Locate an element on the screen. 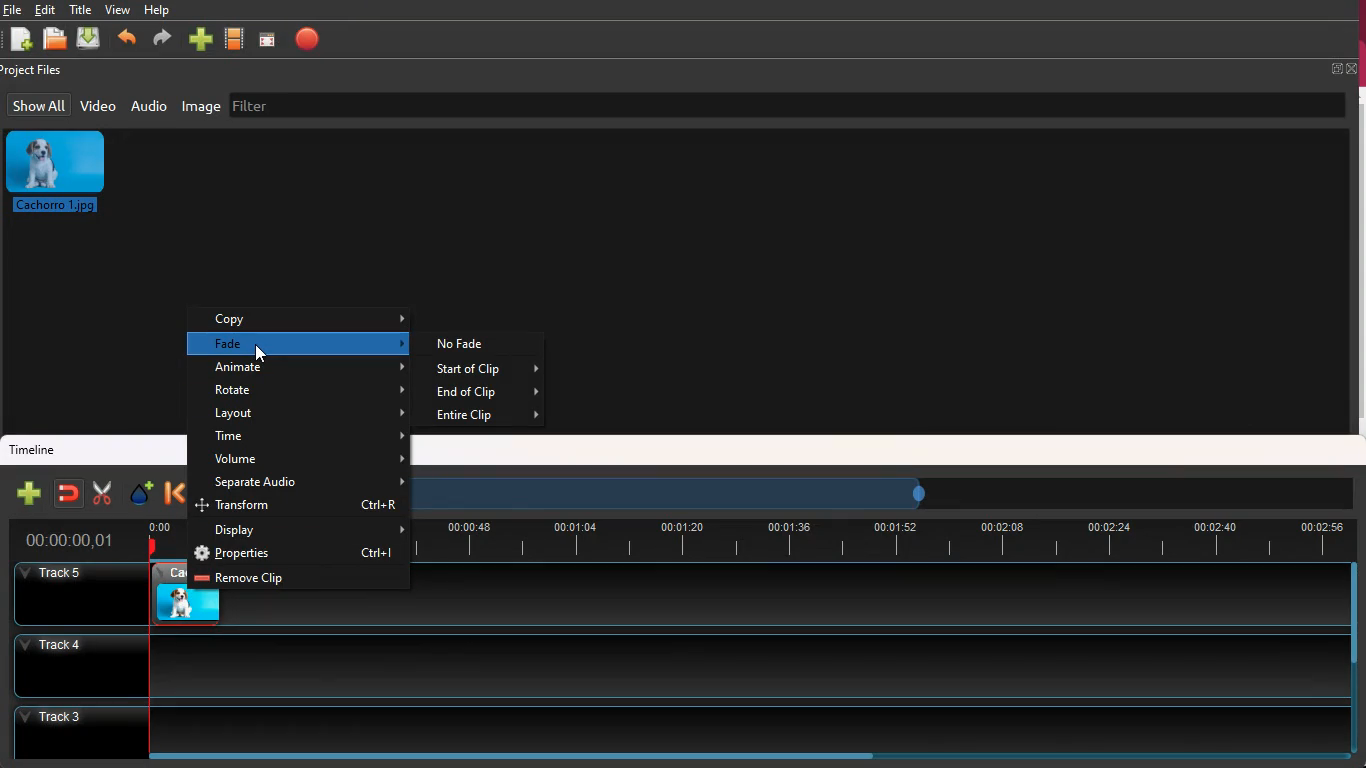 This screenshot has height=768, width=1366. project files is located at coordinates (40, 70).